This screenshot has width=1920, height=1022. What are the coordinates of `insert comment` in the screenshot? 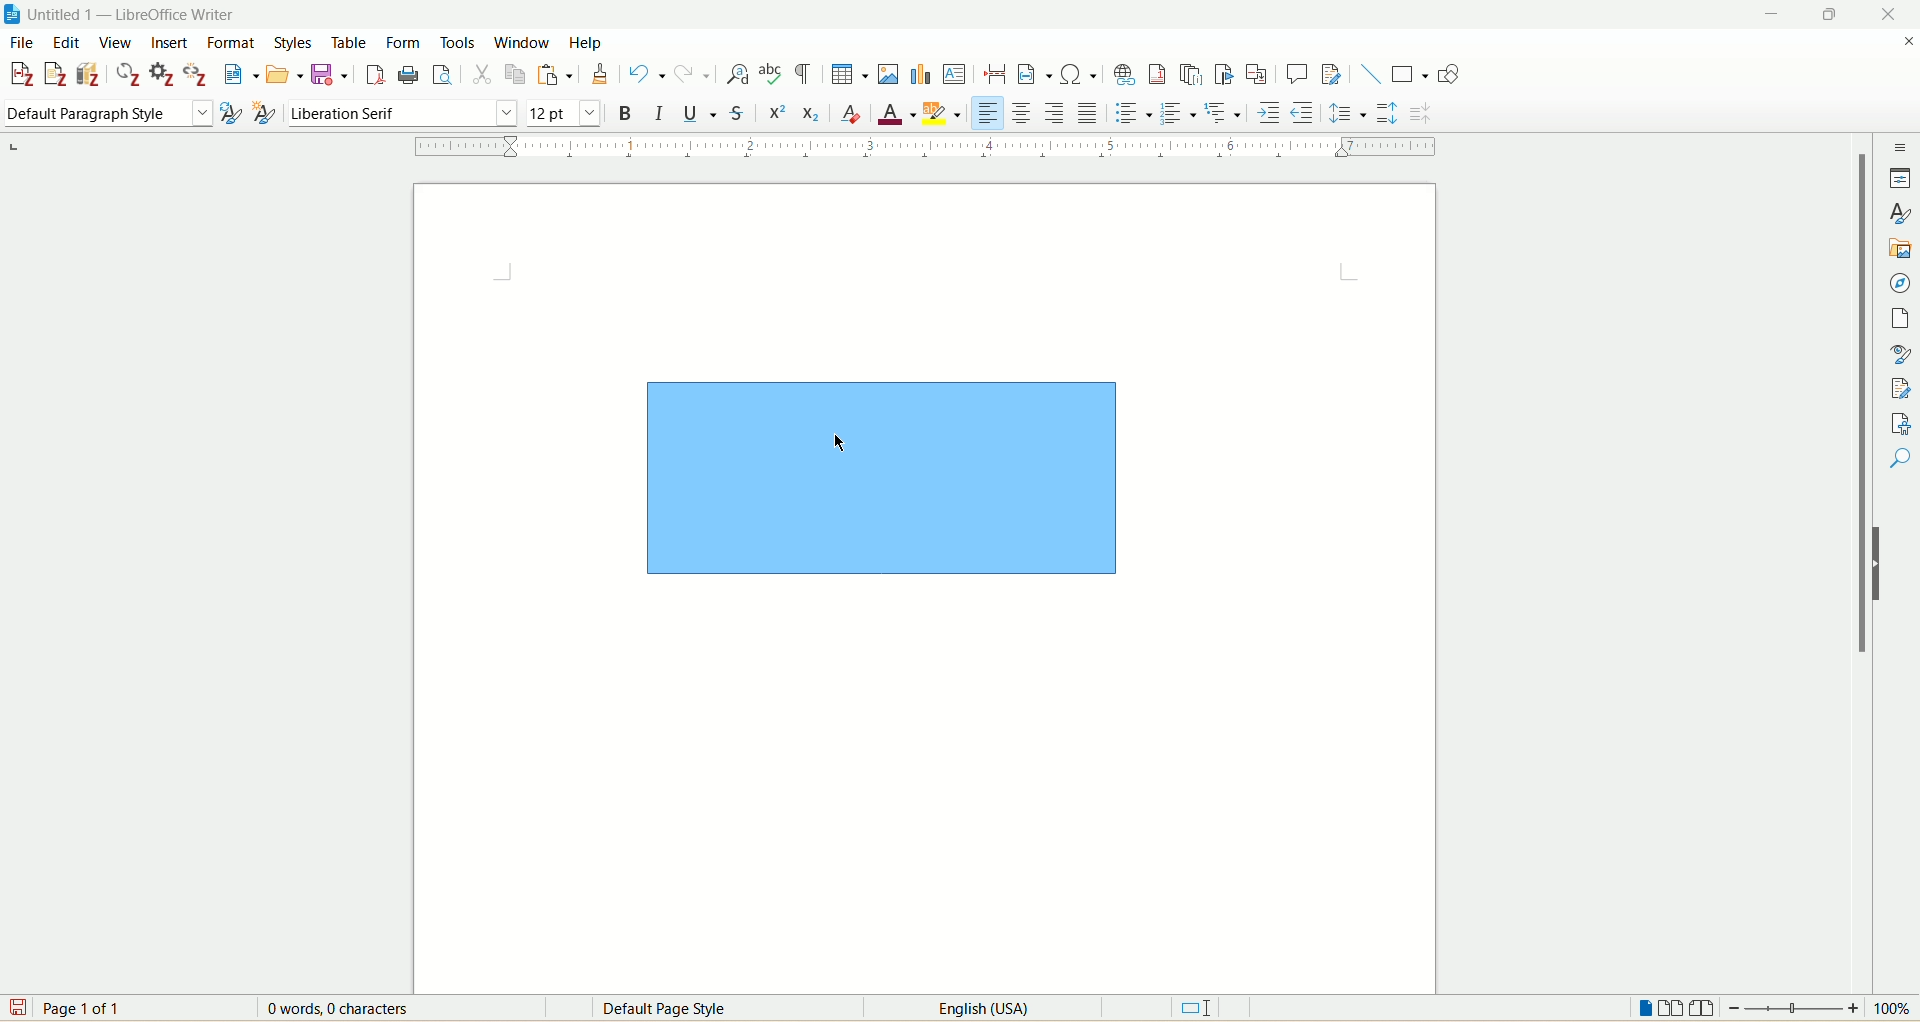 It's located at (1298, 74).